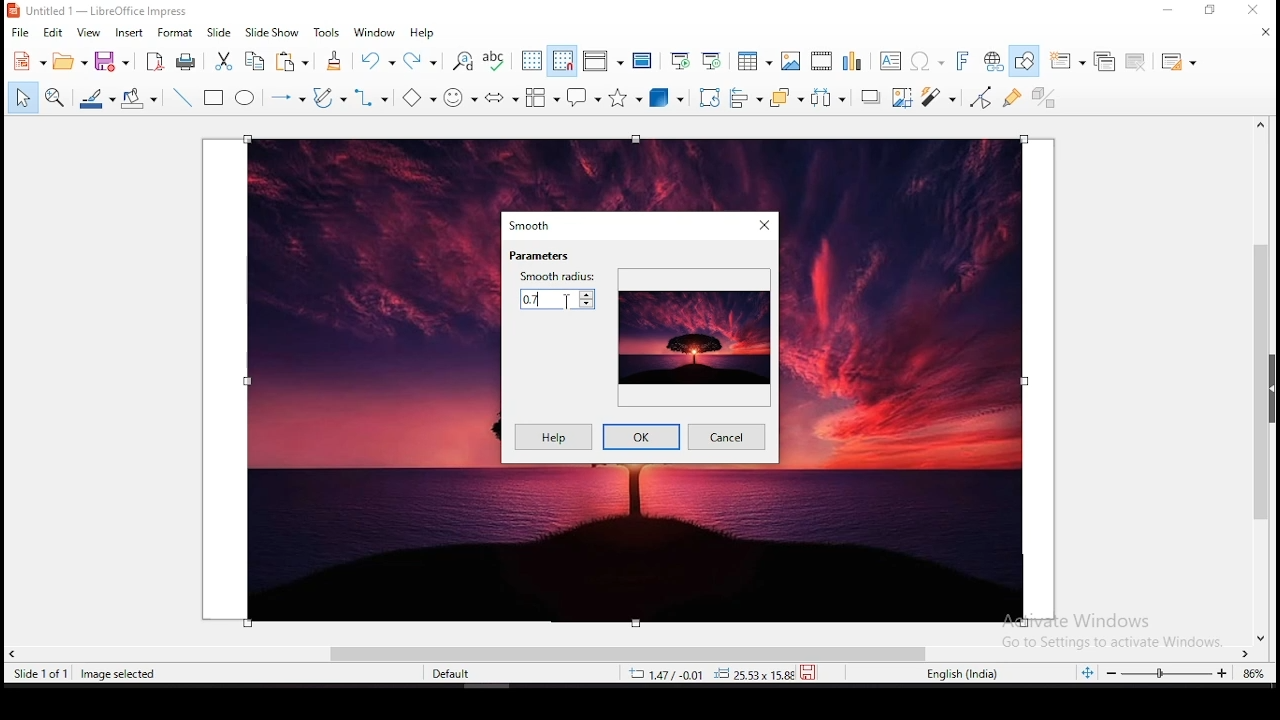  What do you see at coordinates (97, 97) in the screenshot?
I see `line color` at bounding box center [97, 97].